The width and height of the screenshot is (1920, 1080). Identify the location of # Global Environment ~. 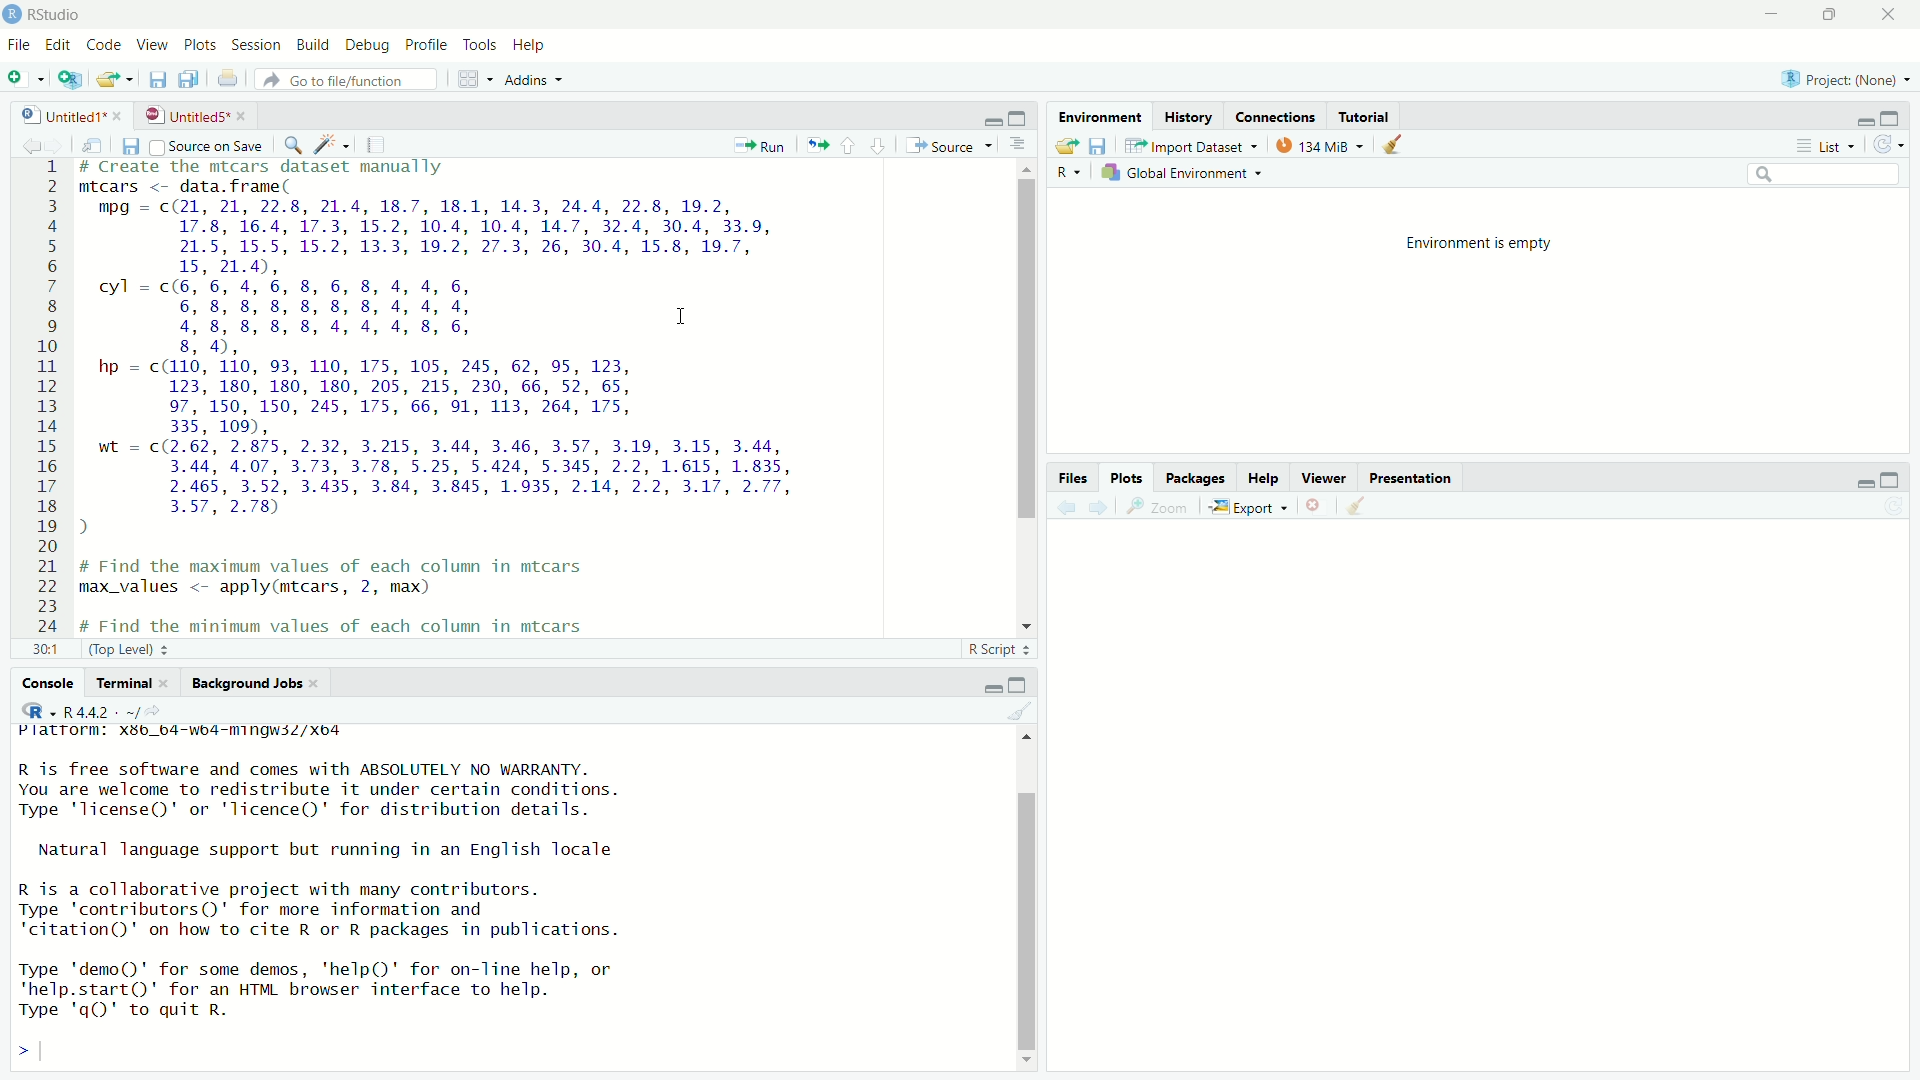
(1186, 175).